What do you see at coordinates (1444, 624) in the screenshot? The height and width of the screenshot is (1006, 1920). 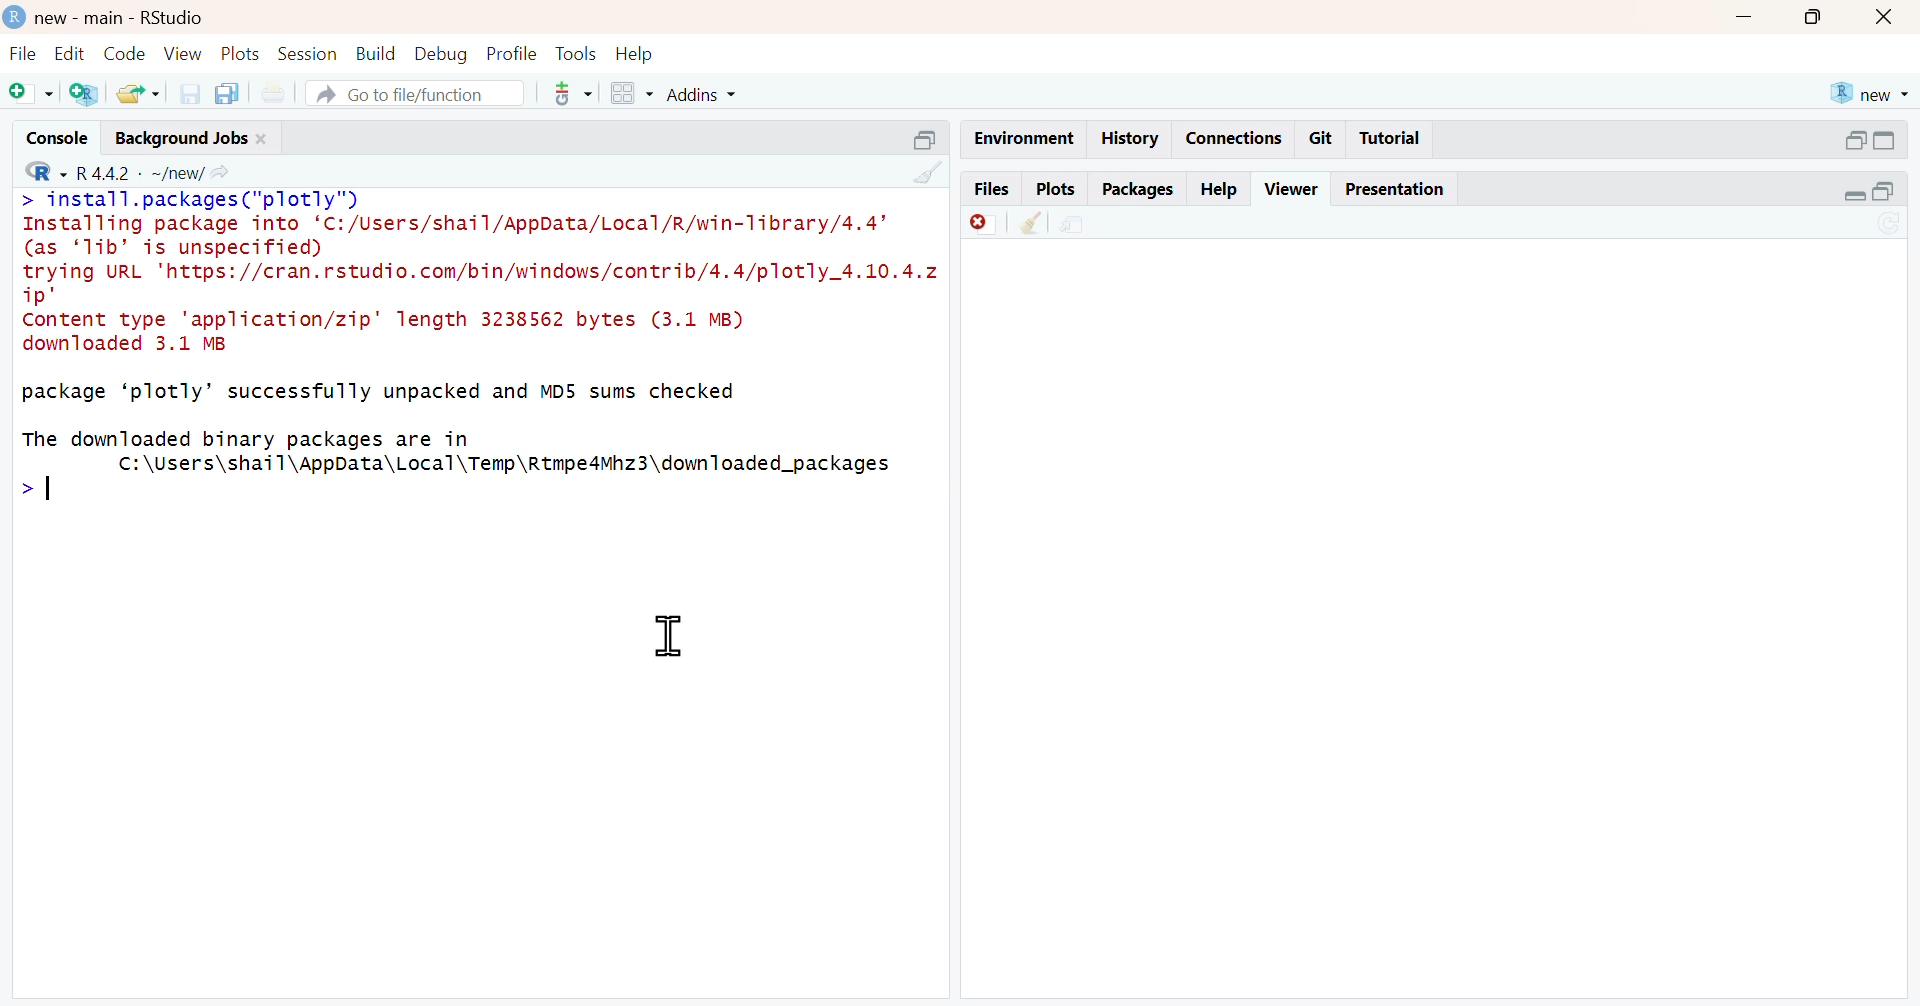 I see `empty area` at bounding box center [1444, 624].